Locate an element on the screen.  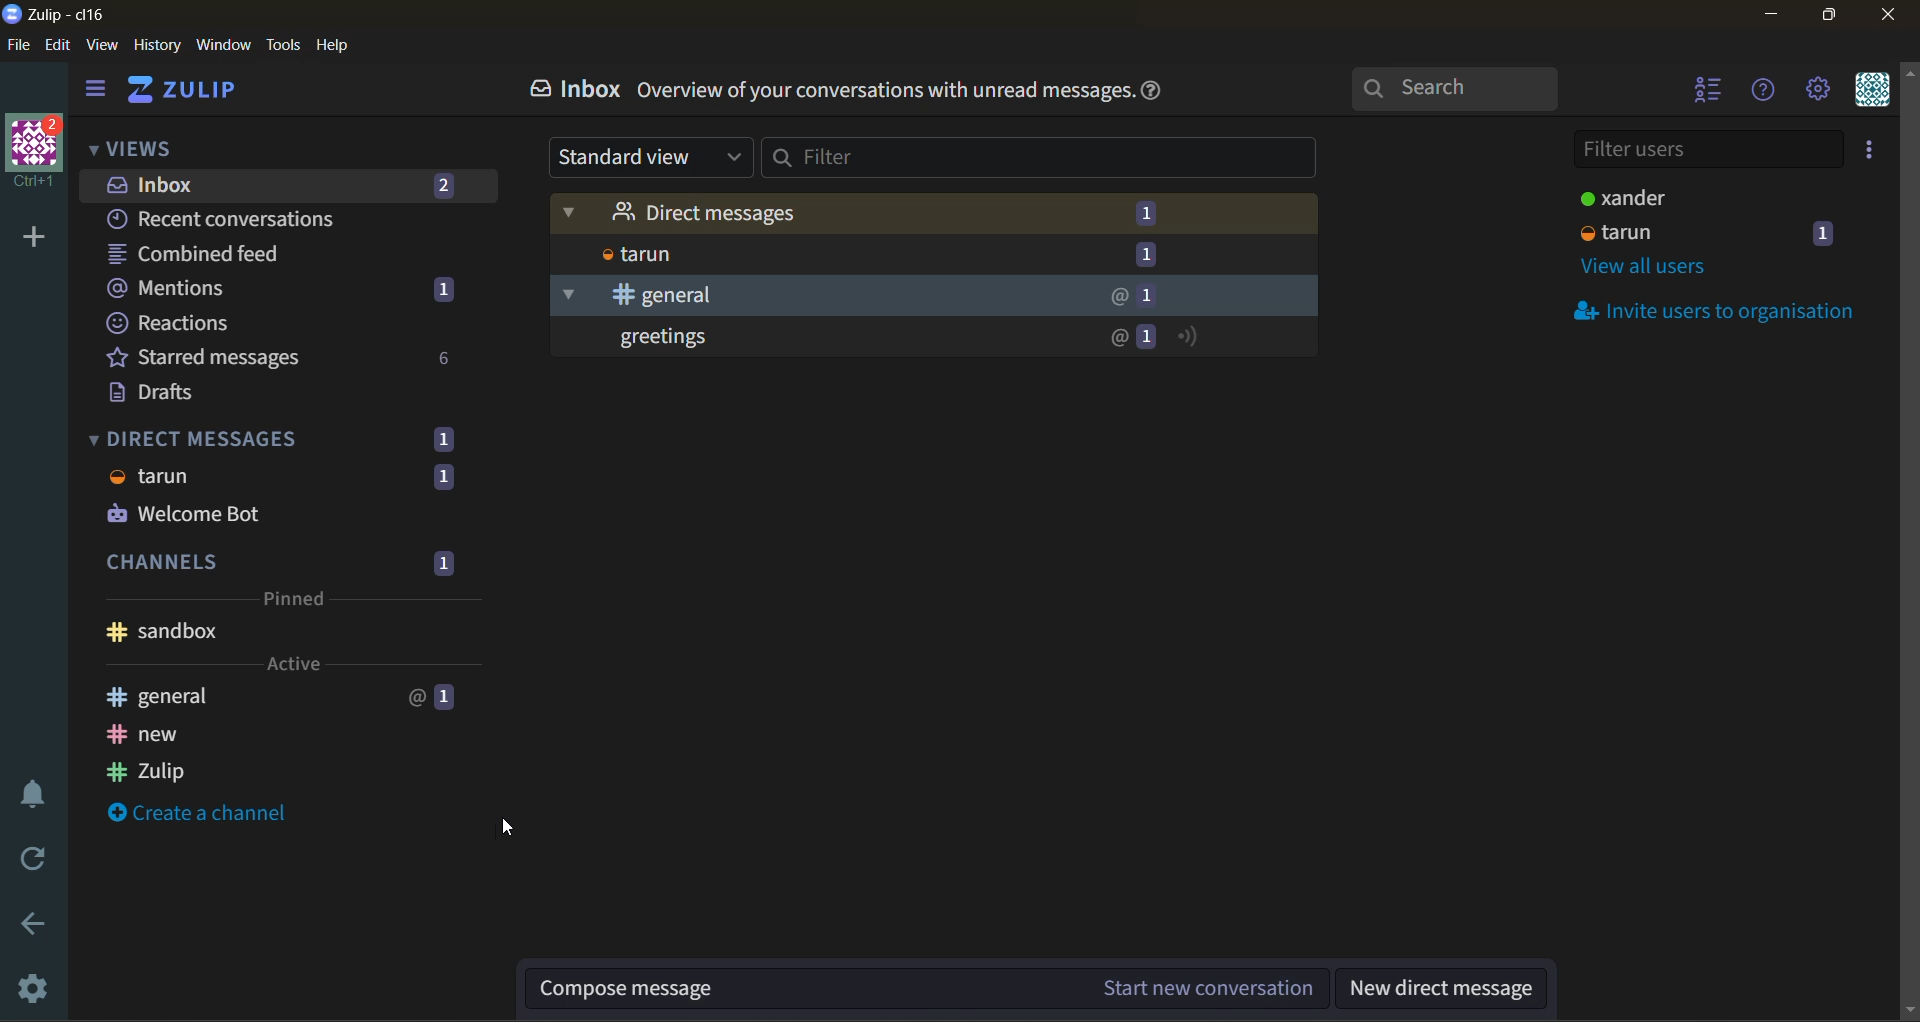
help is located at coordinates (1167, 90).